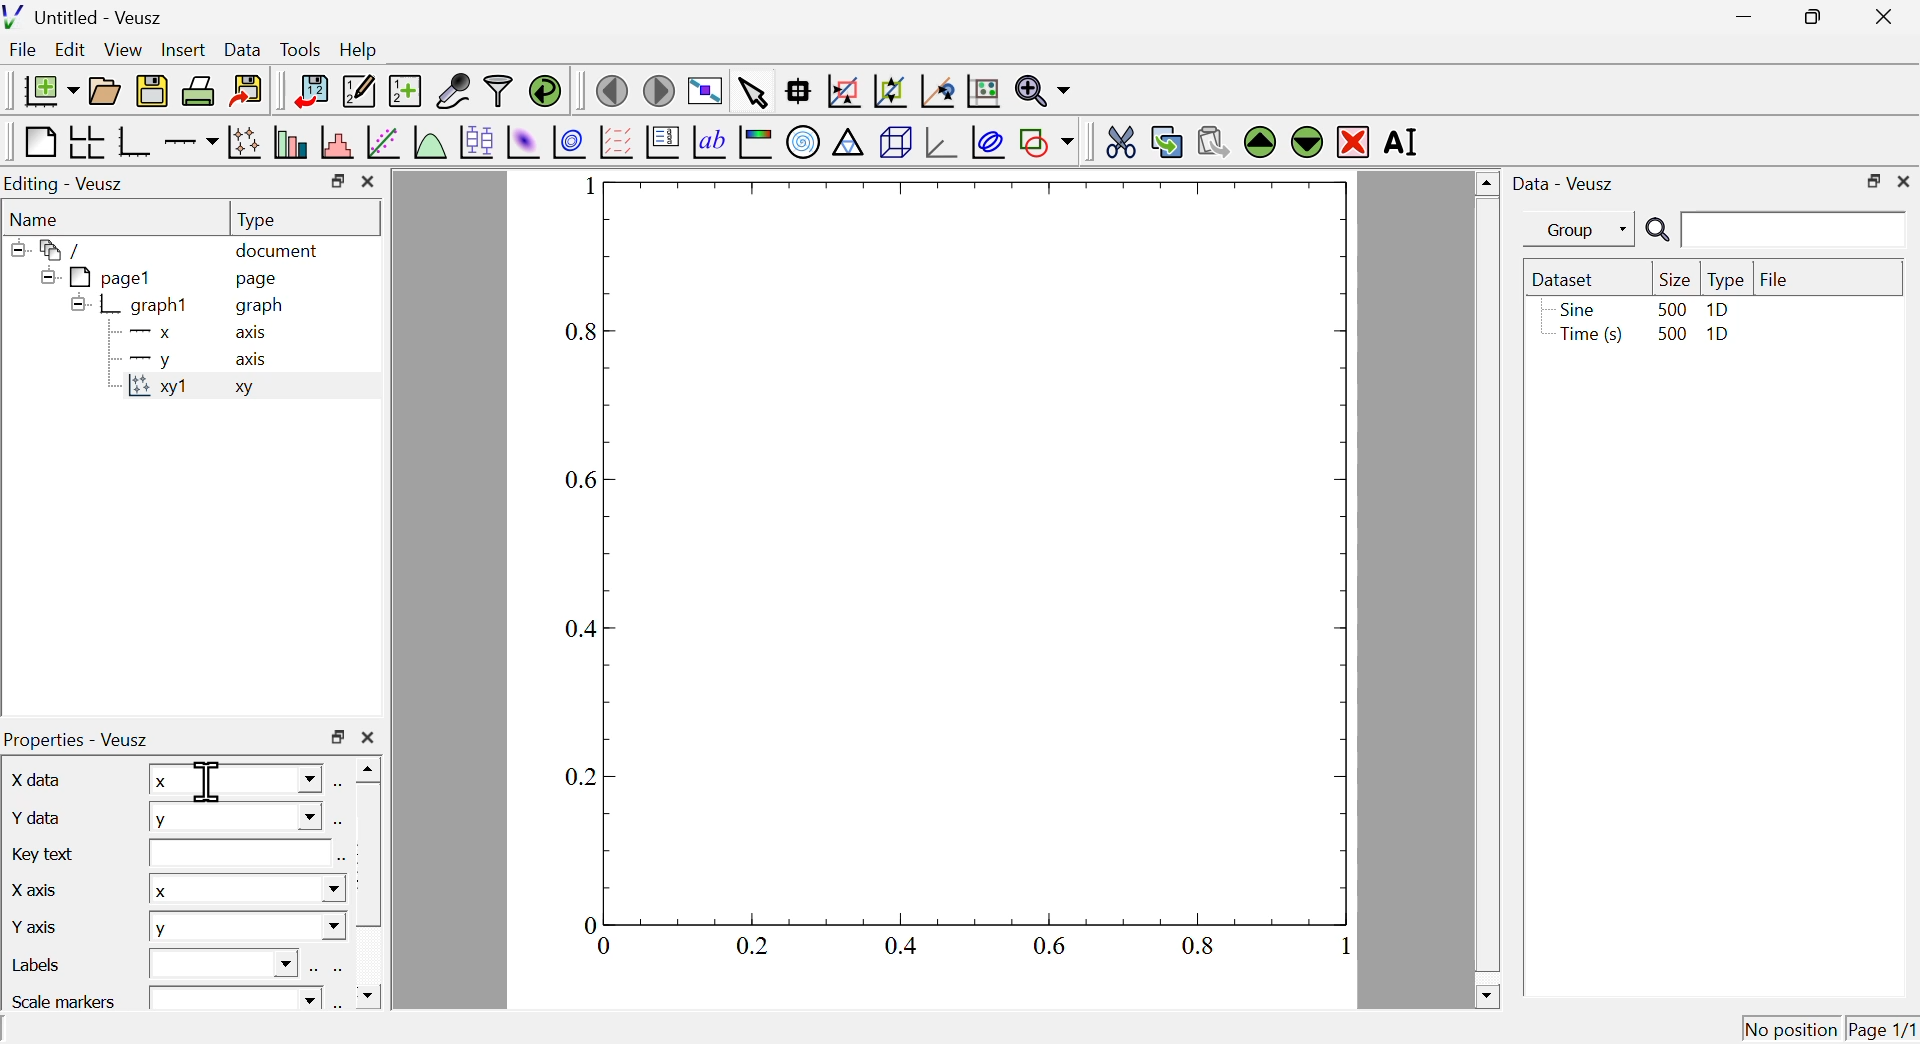 The height and width of the screenshot is (1044, 1920). Describe the element at coordinates (237, 854) in the screenshot. I see `text box` at that location.